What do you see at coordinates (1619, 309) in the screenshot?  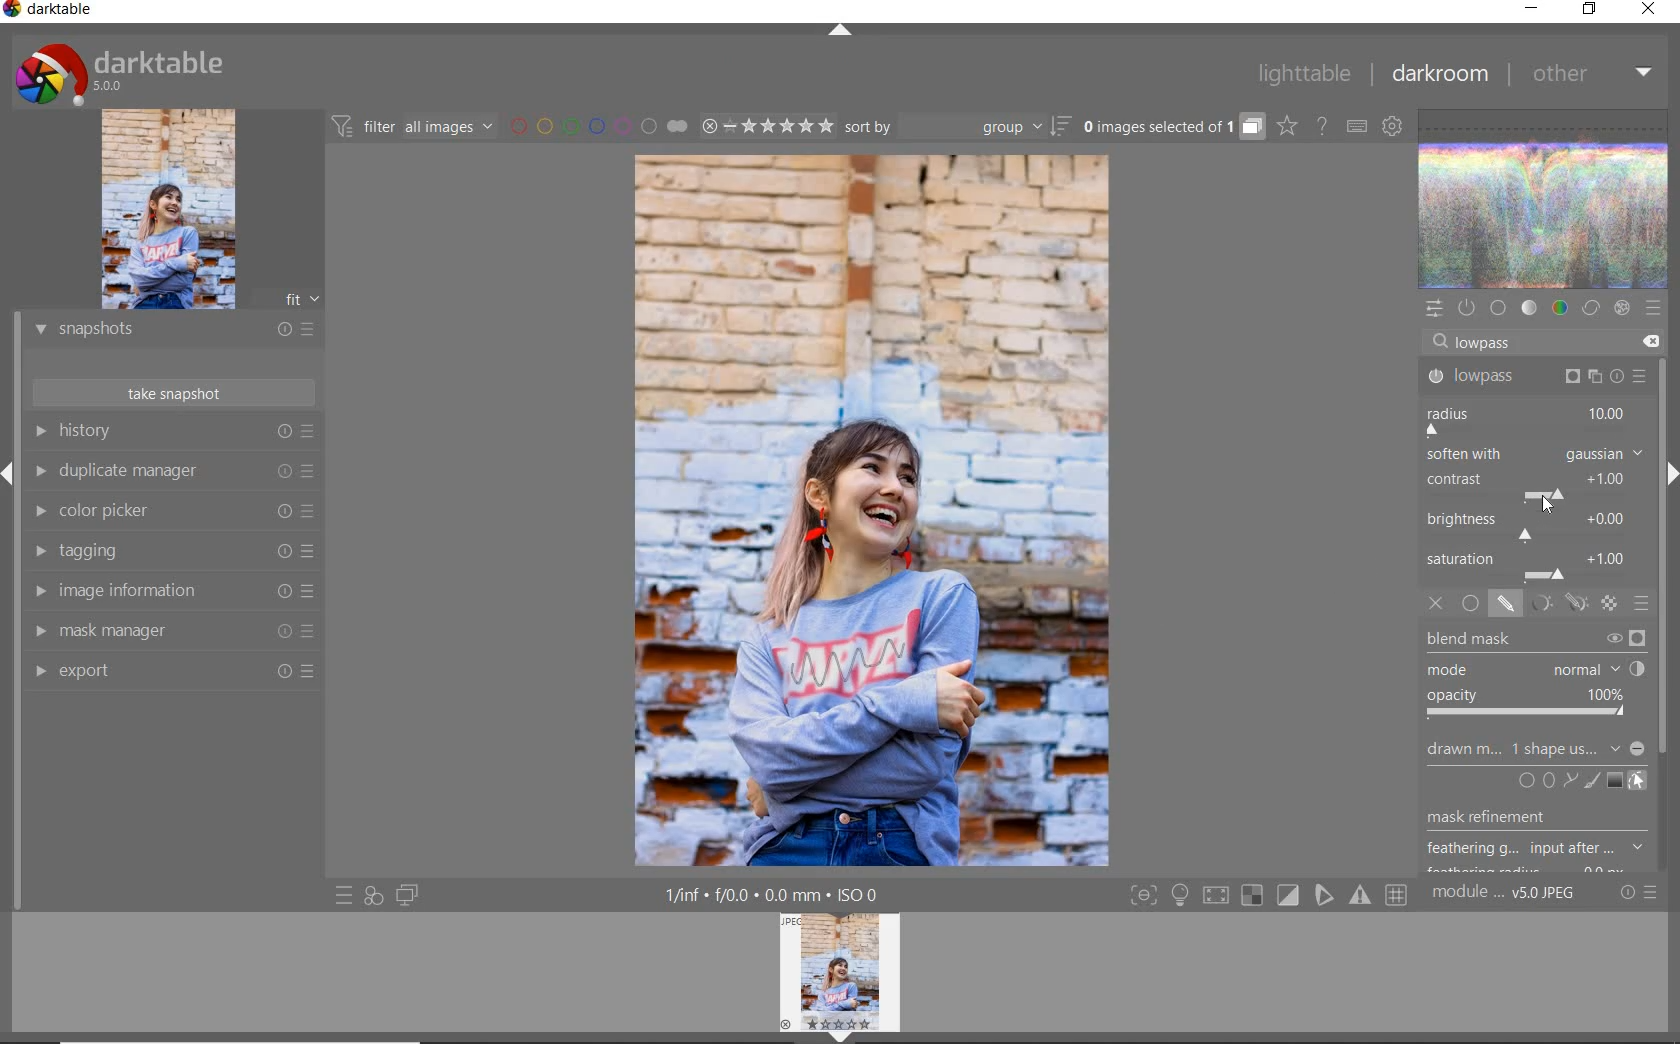 I see `effect` at bounding box center [1619, 309].